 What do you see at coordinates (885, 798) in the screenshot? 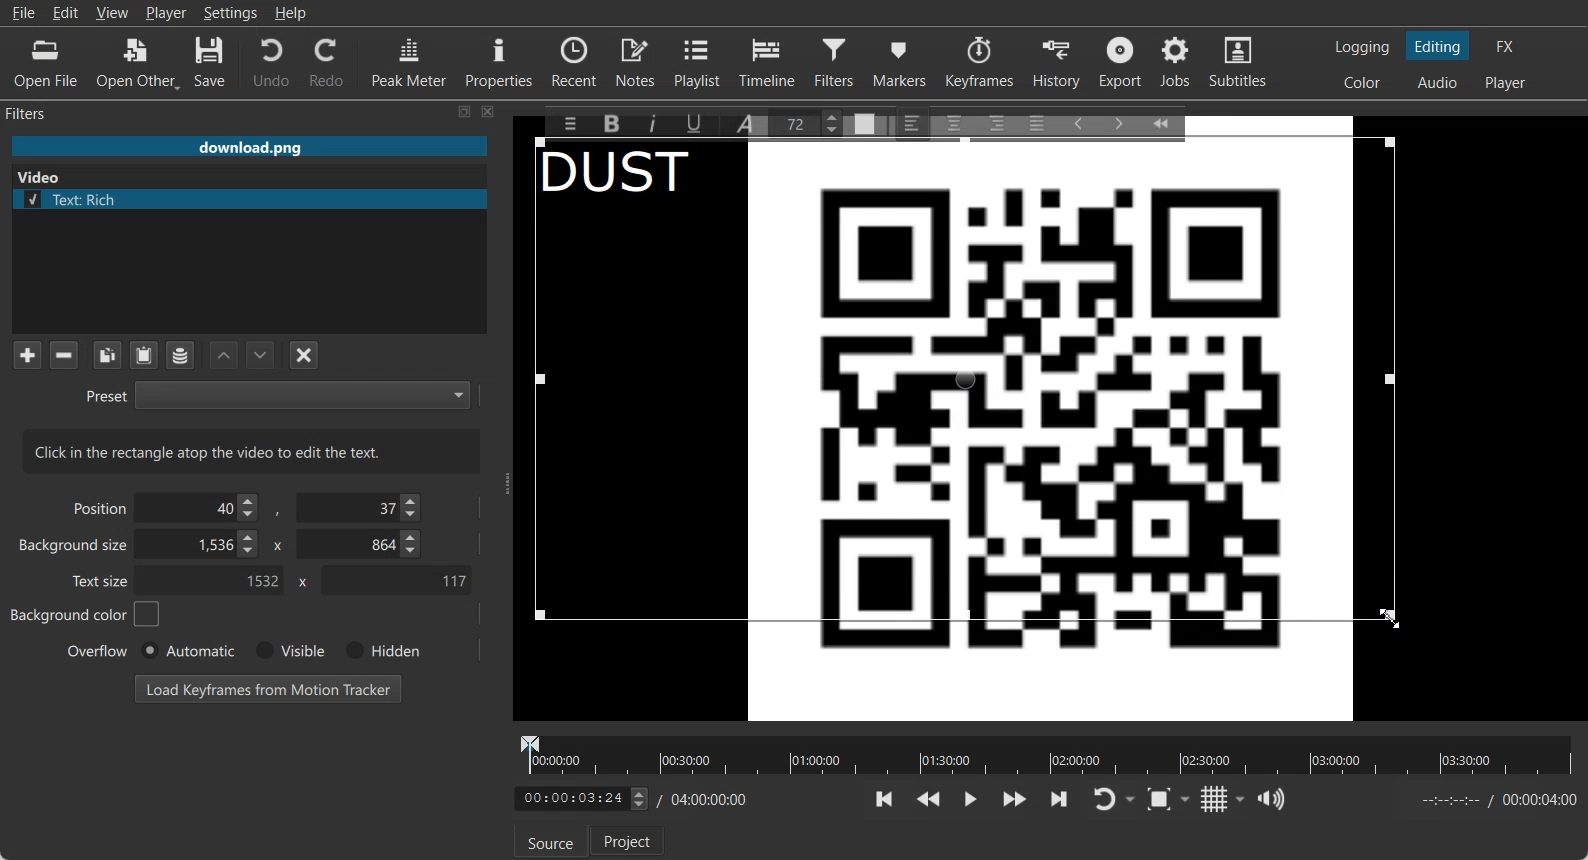
I see `Skip to the previous point` at bounding box center [885, 798].